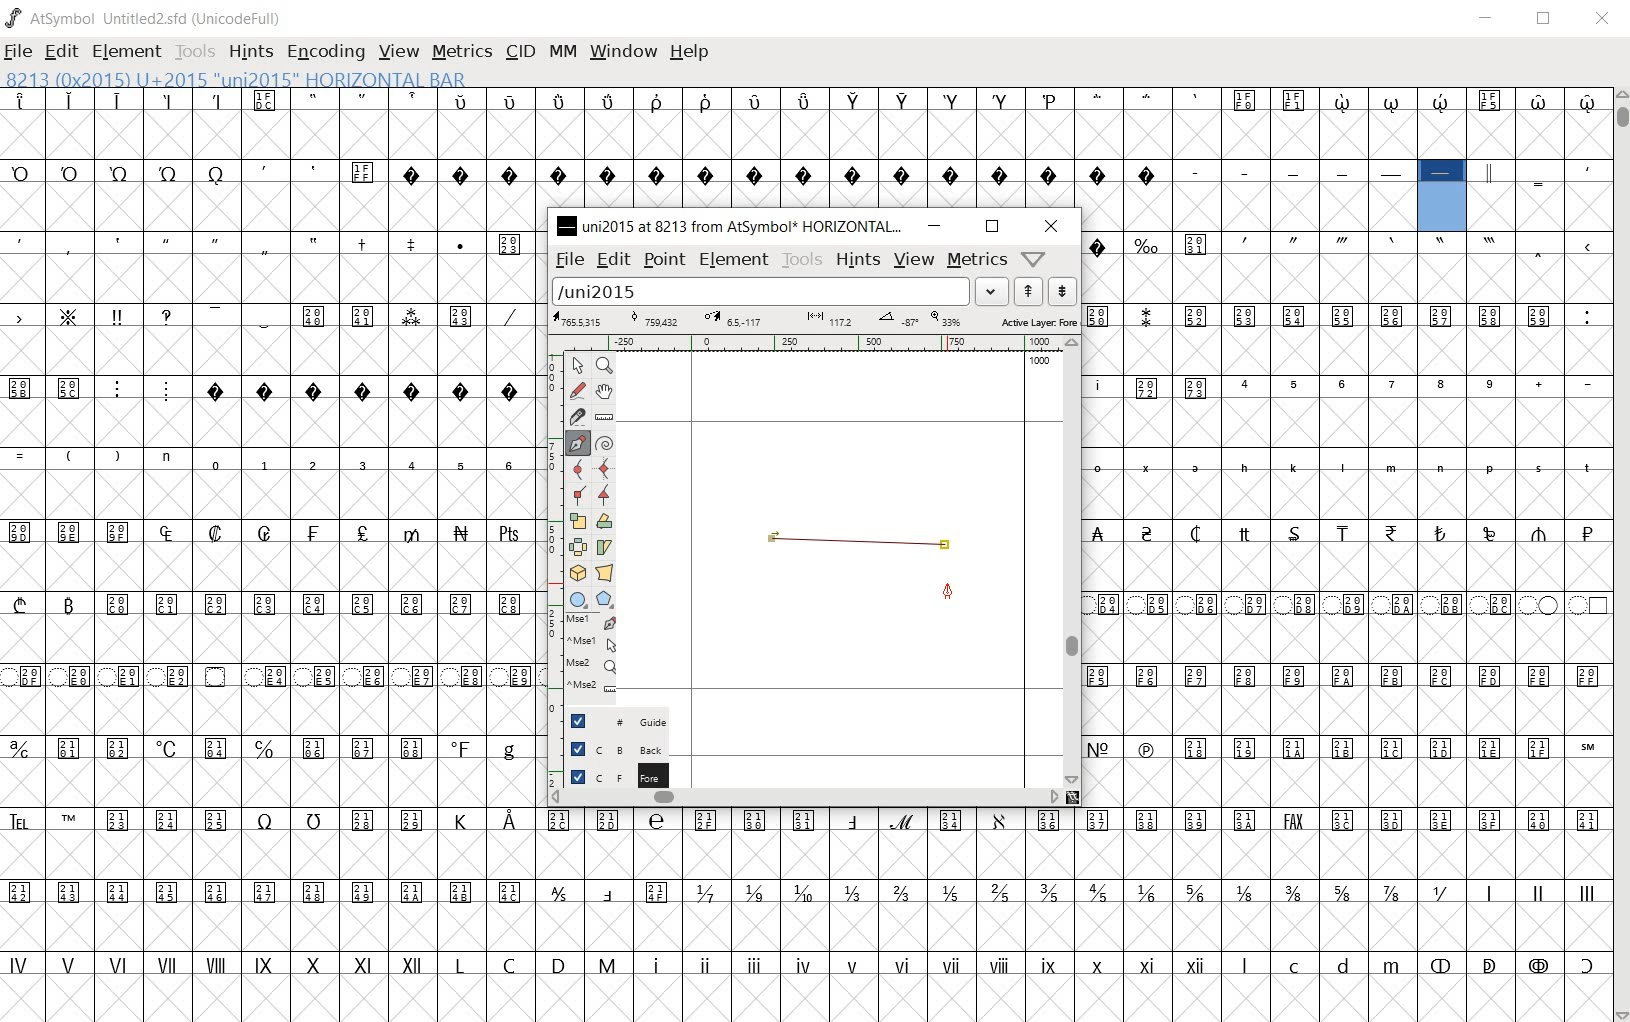  I want to click on HELP, so click(692, 51).